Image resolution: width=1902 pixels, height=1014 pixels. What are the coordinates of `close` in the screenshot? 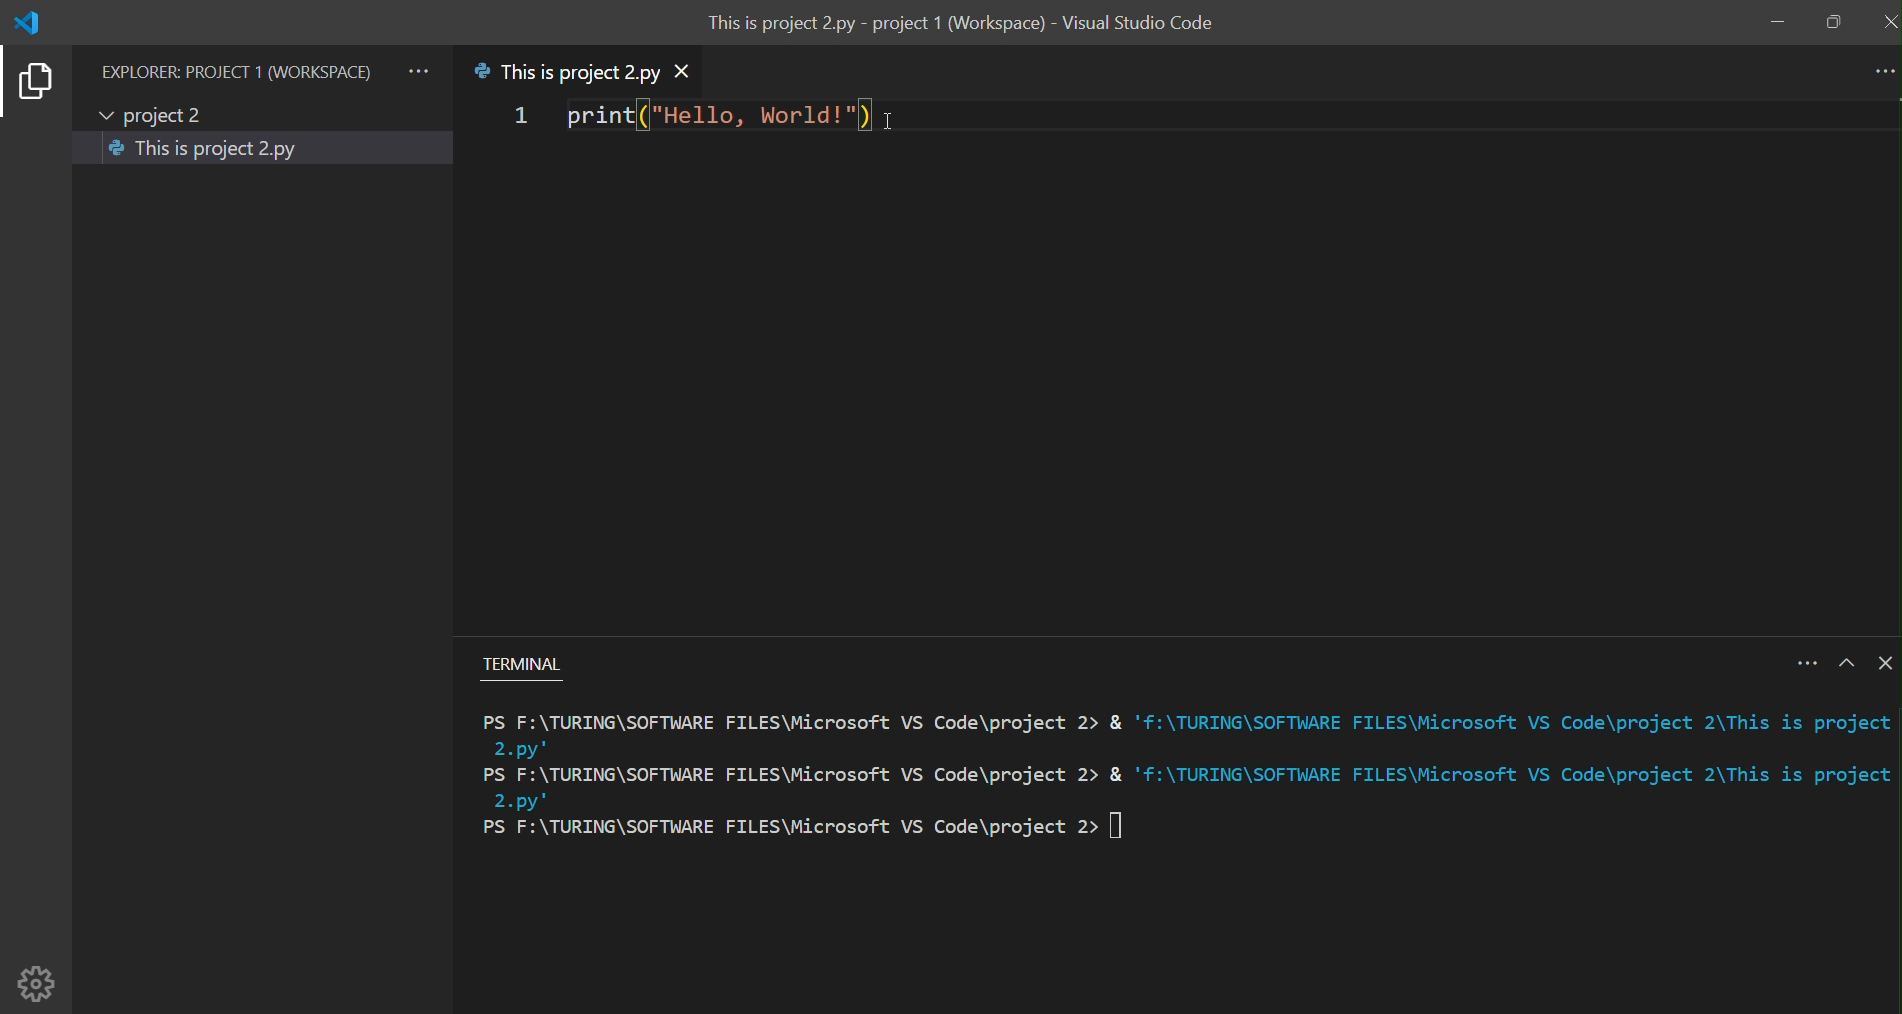 It's located at (1887, 20).